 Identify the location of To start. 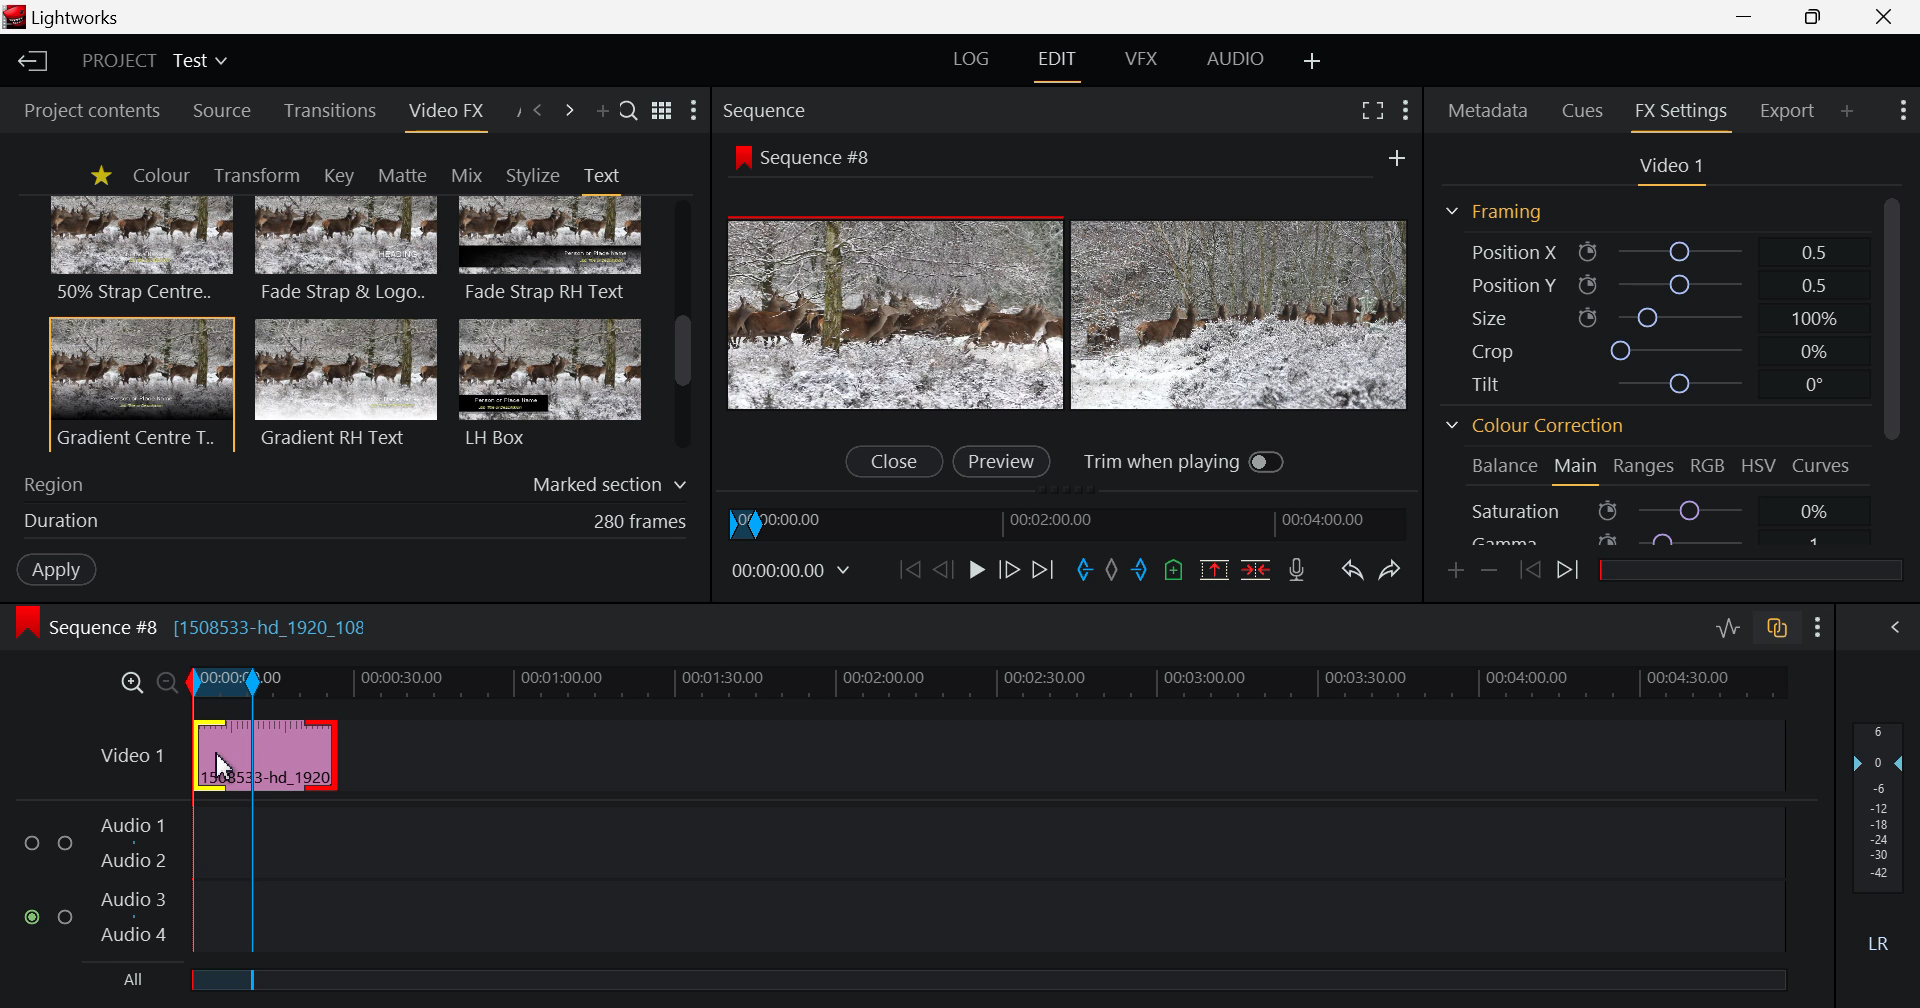
(907, 572).